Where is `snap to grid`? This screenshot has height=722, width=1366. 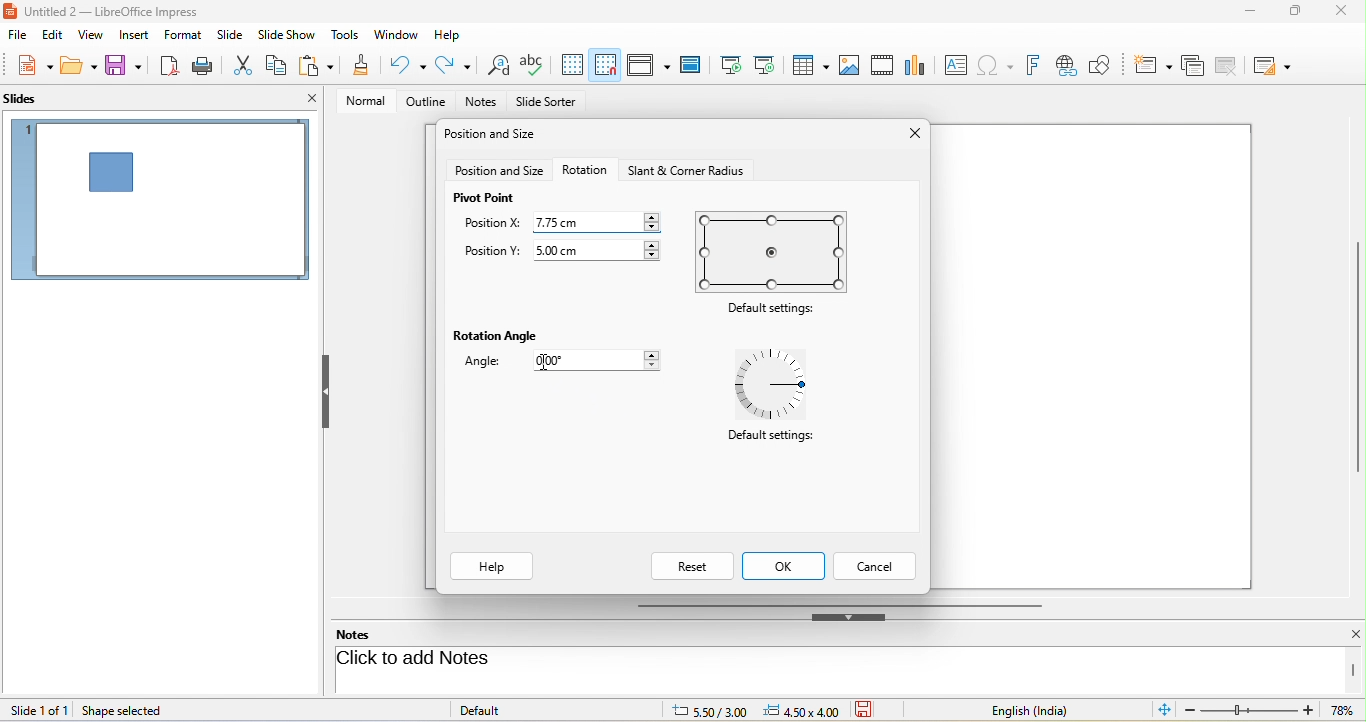 snap to grid is located at coordinates (605, 65).